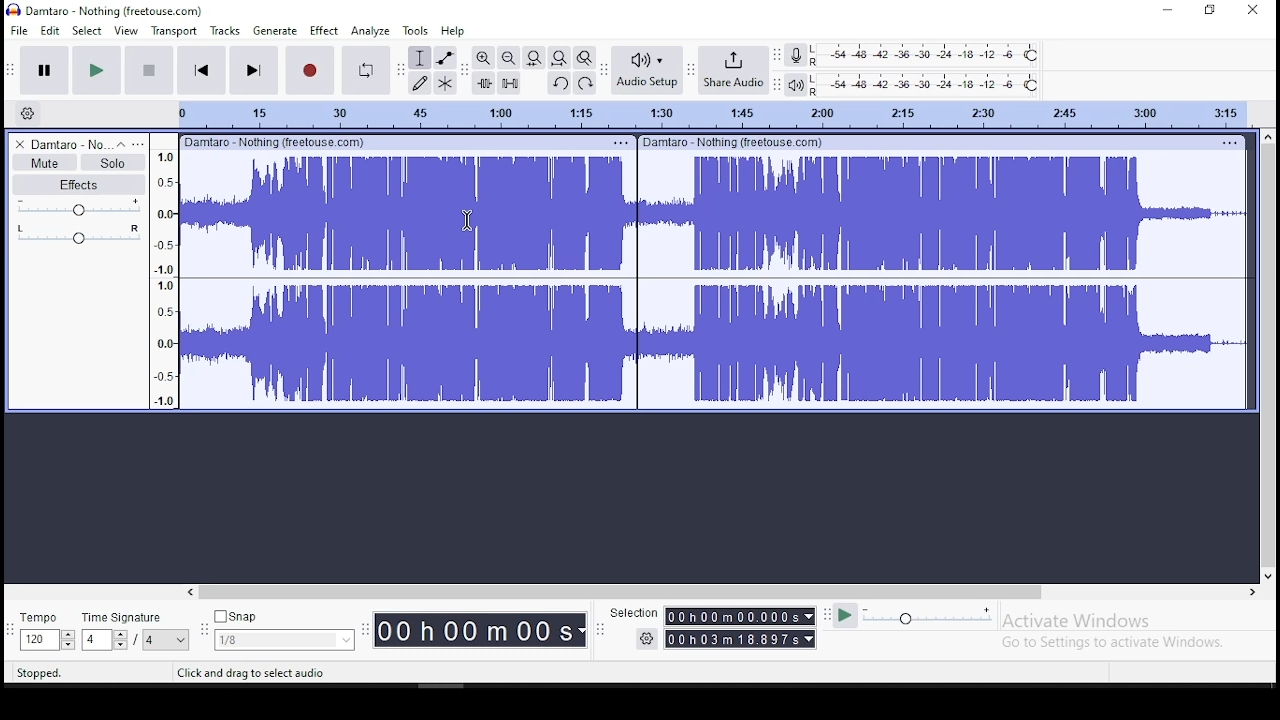 Image resolution: width=1280 pixels, height=720 pixels. What do you see at coordinates (419, 58) in the screenshot?
I see `selection tool` at bounding box center [419, 58].